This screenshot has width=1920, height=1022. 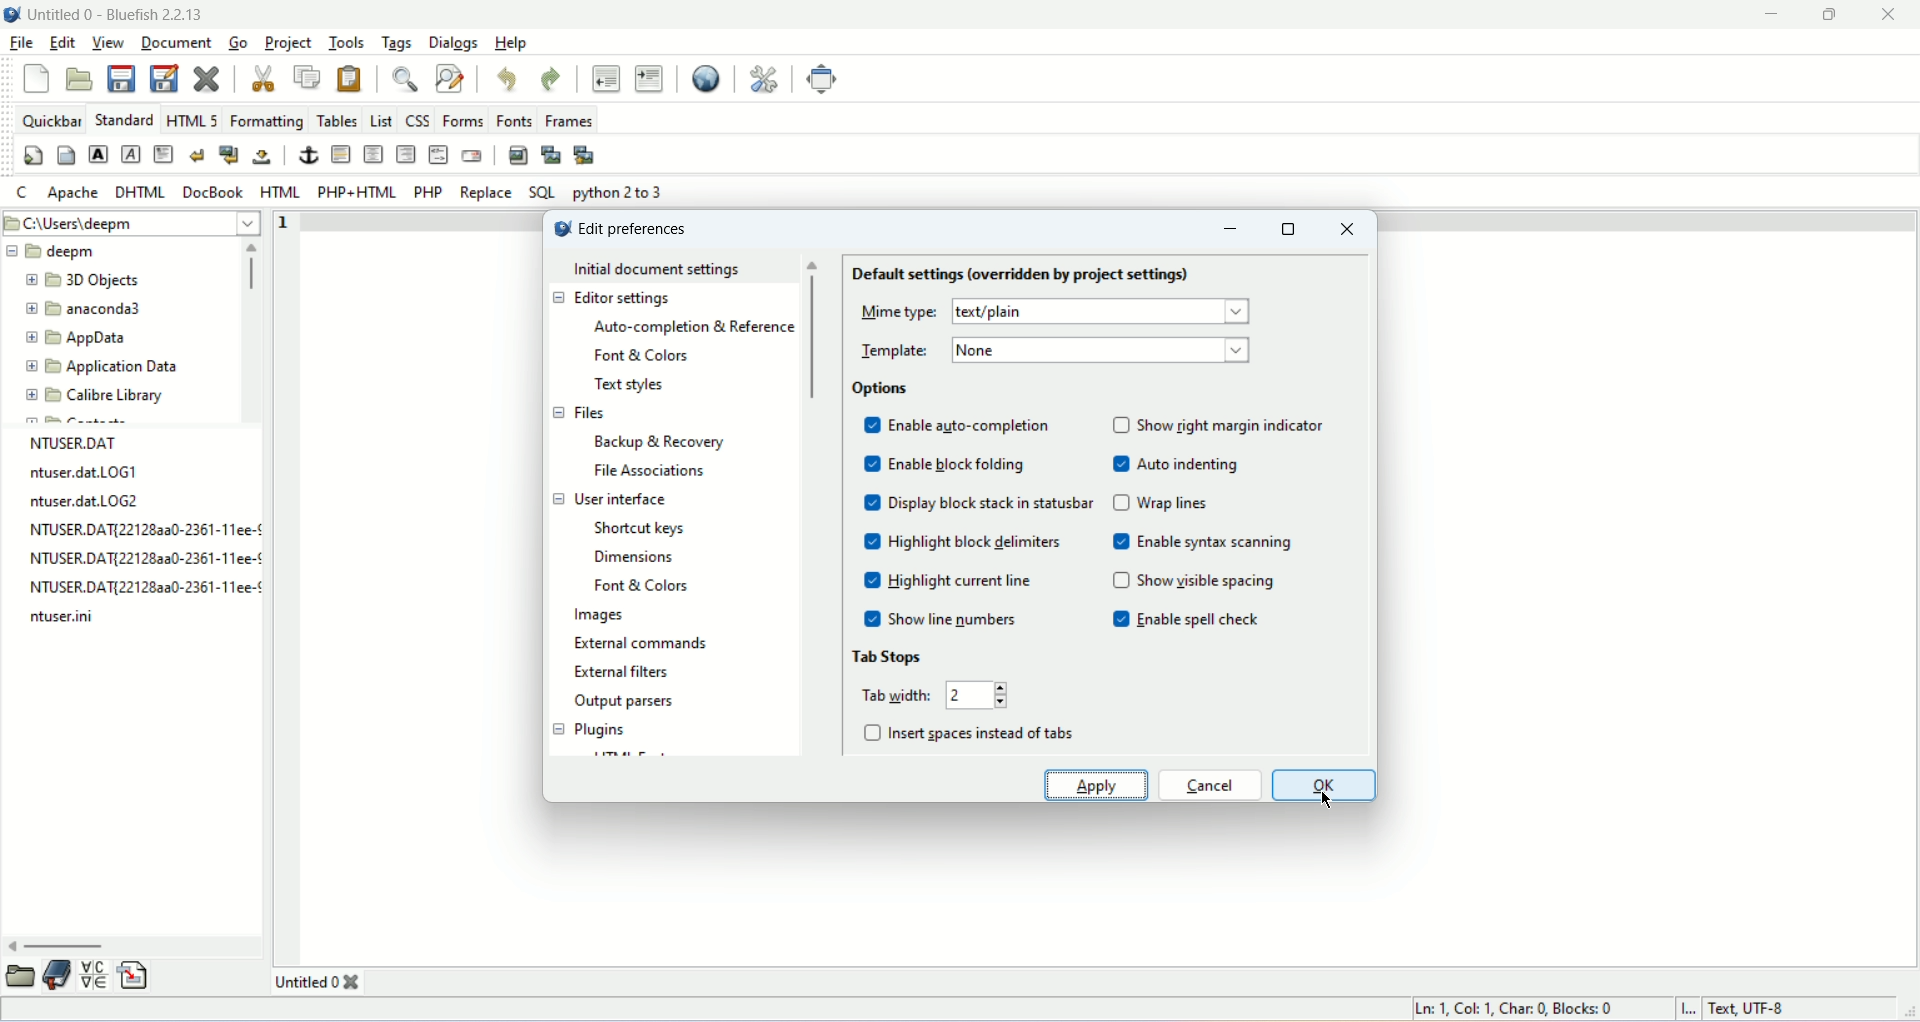 What do you see at coordinates (608, 498) in the screenshot?
I see `user interface` at bounding box center [608, 498].